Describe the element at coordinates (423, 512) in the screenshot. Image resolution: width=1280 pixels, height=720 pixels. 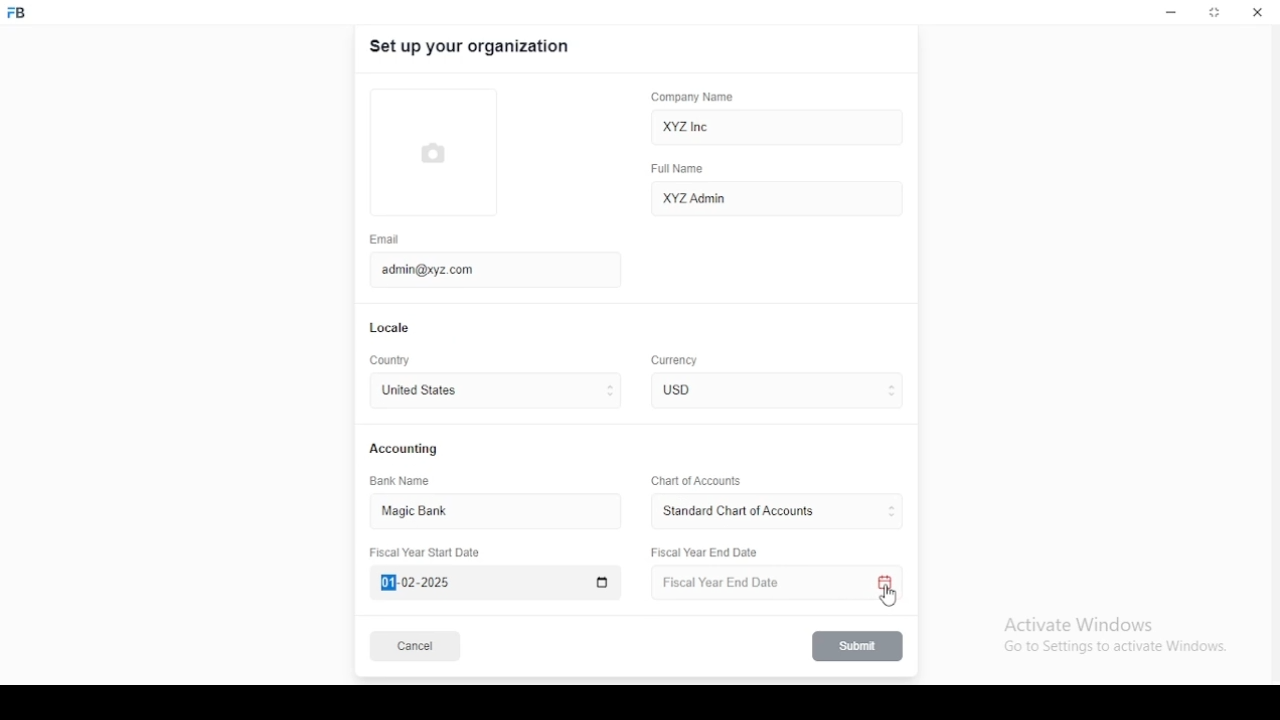
I see `magic bank` at that location.